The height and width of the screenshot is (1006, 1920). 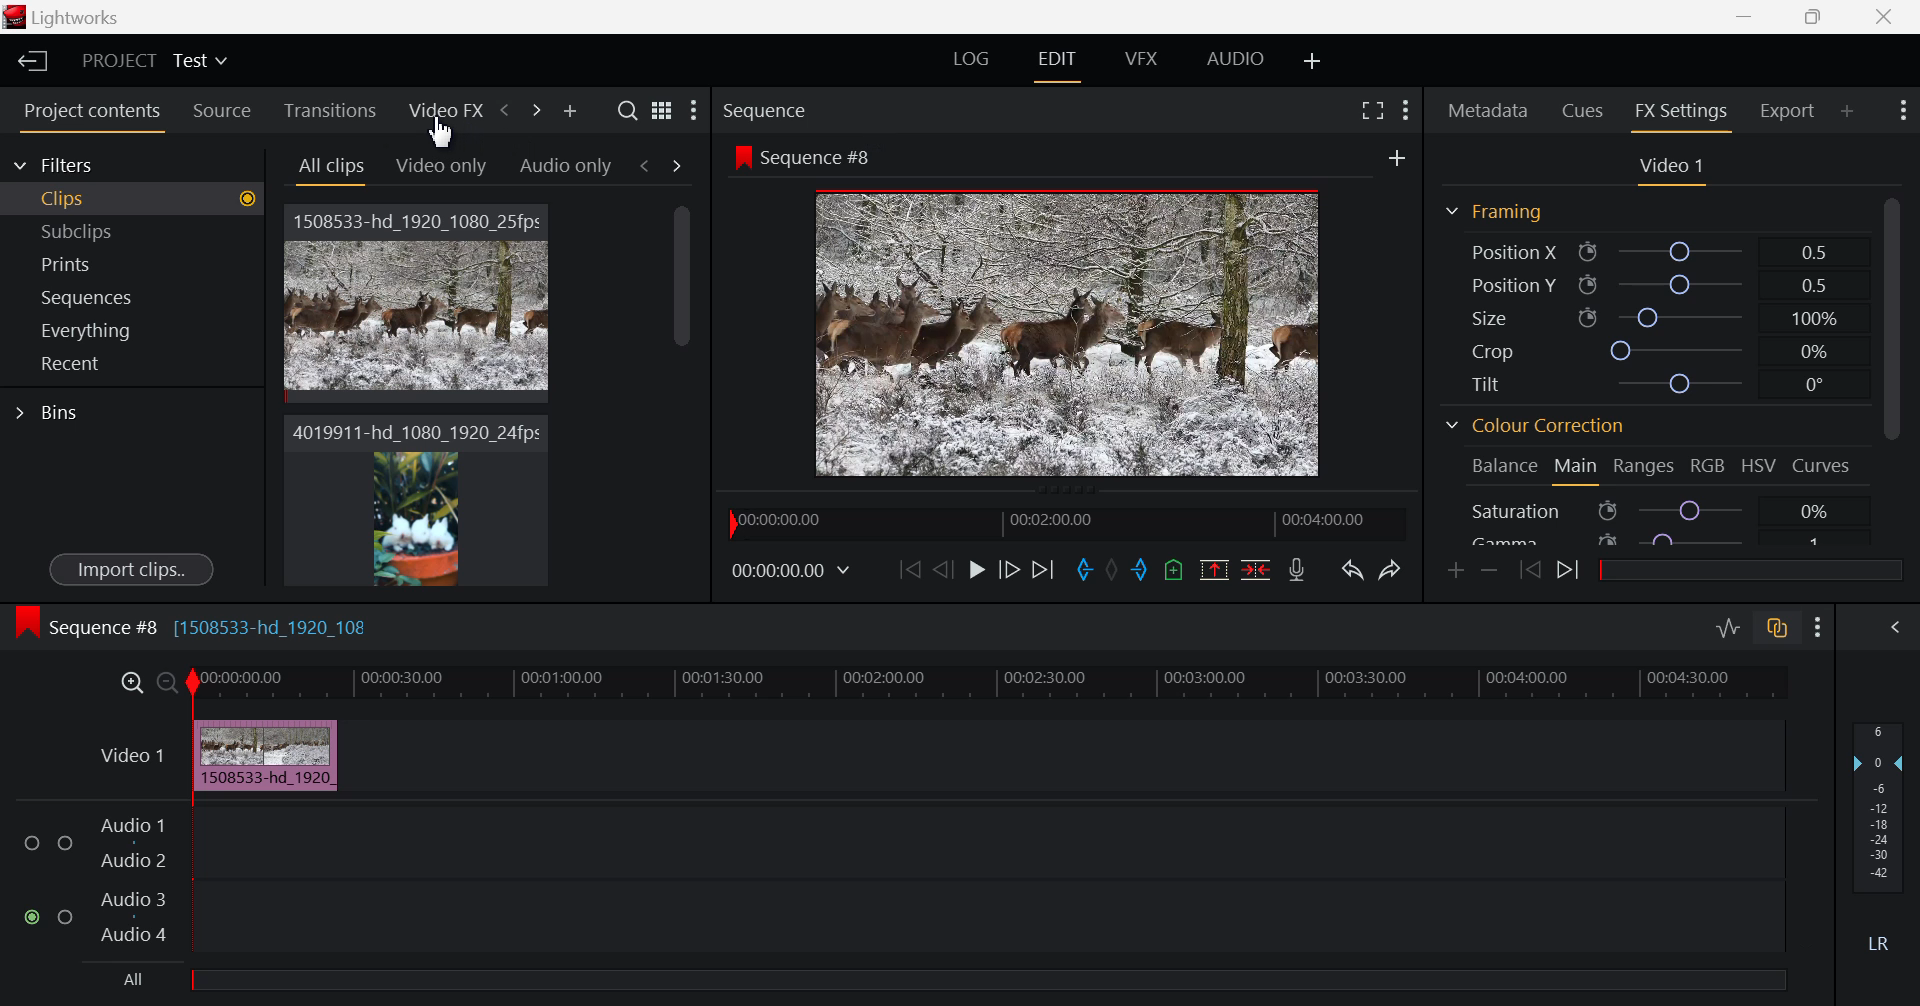 I want to click on Show Settings, so click(x=694, y=108).